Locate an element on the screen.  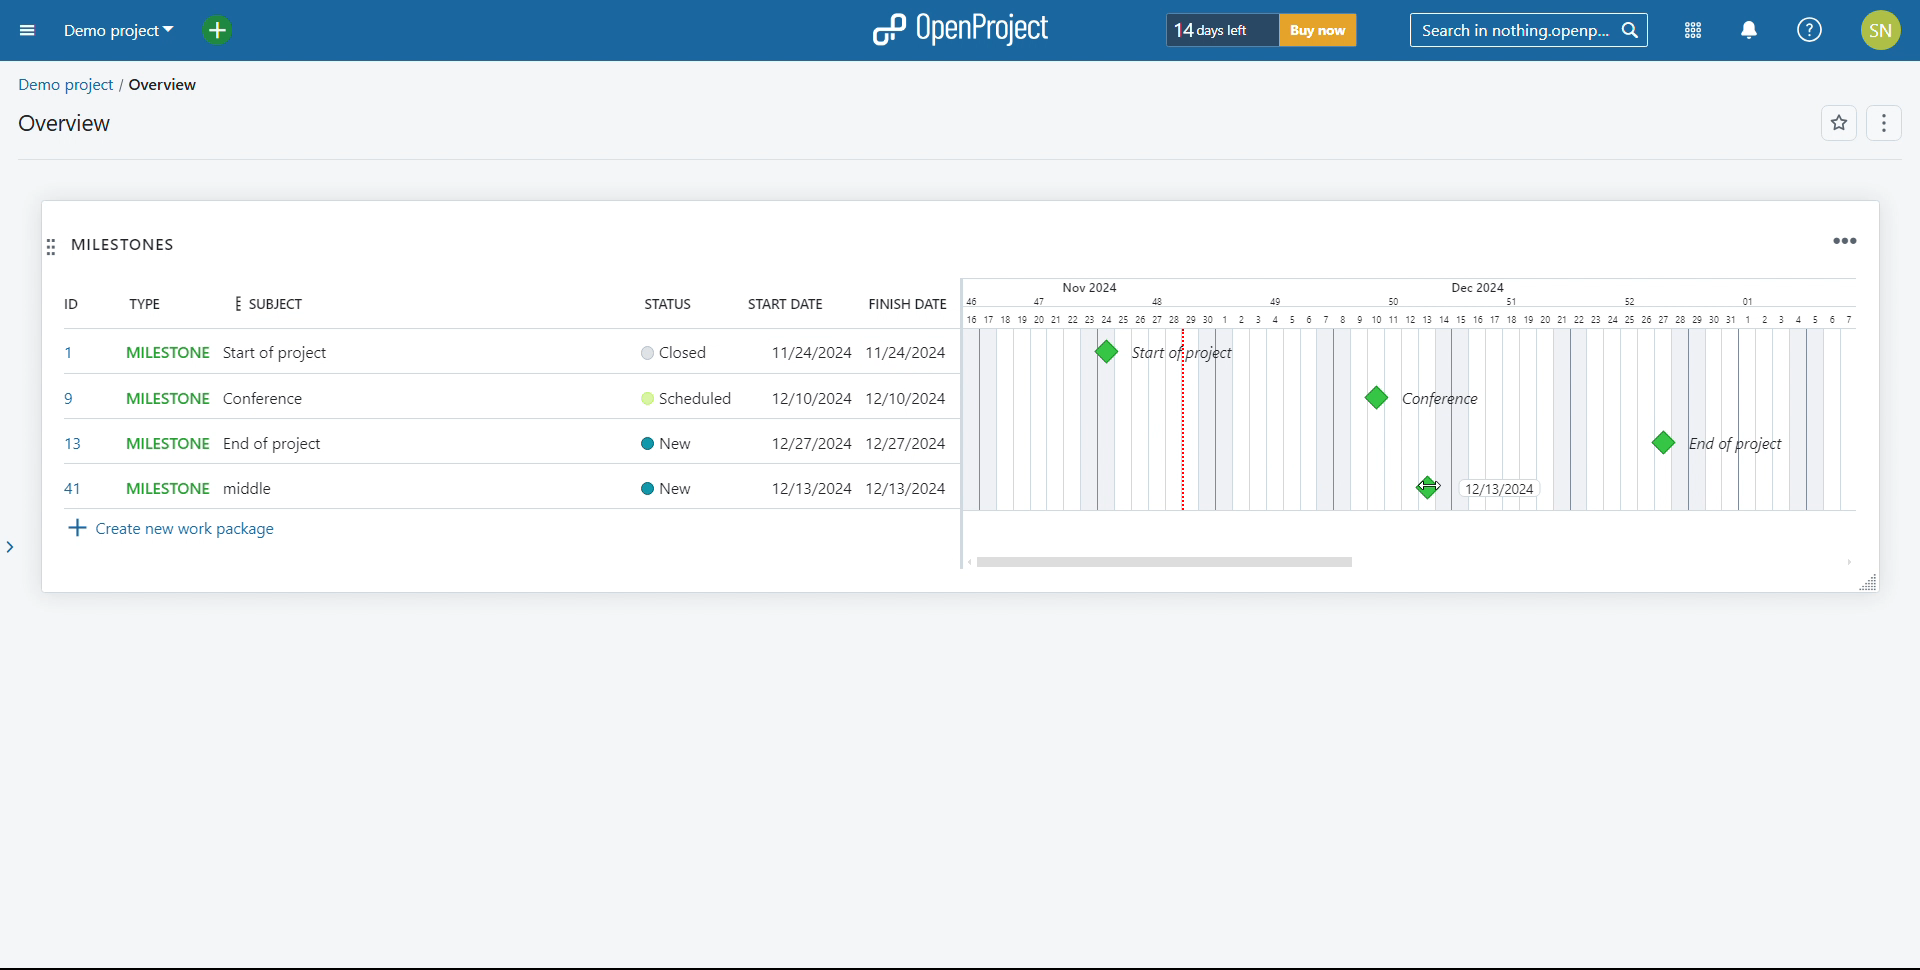
add subject is located at coordinates (279, 421).